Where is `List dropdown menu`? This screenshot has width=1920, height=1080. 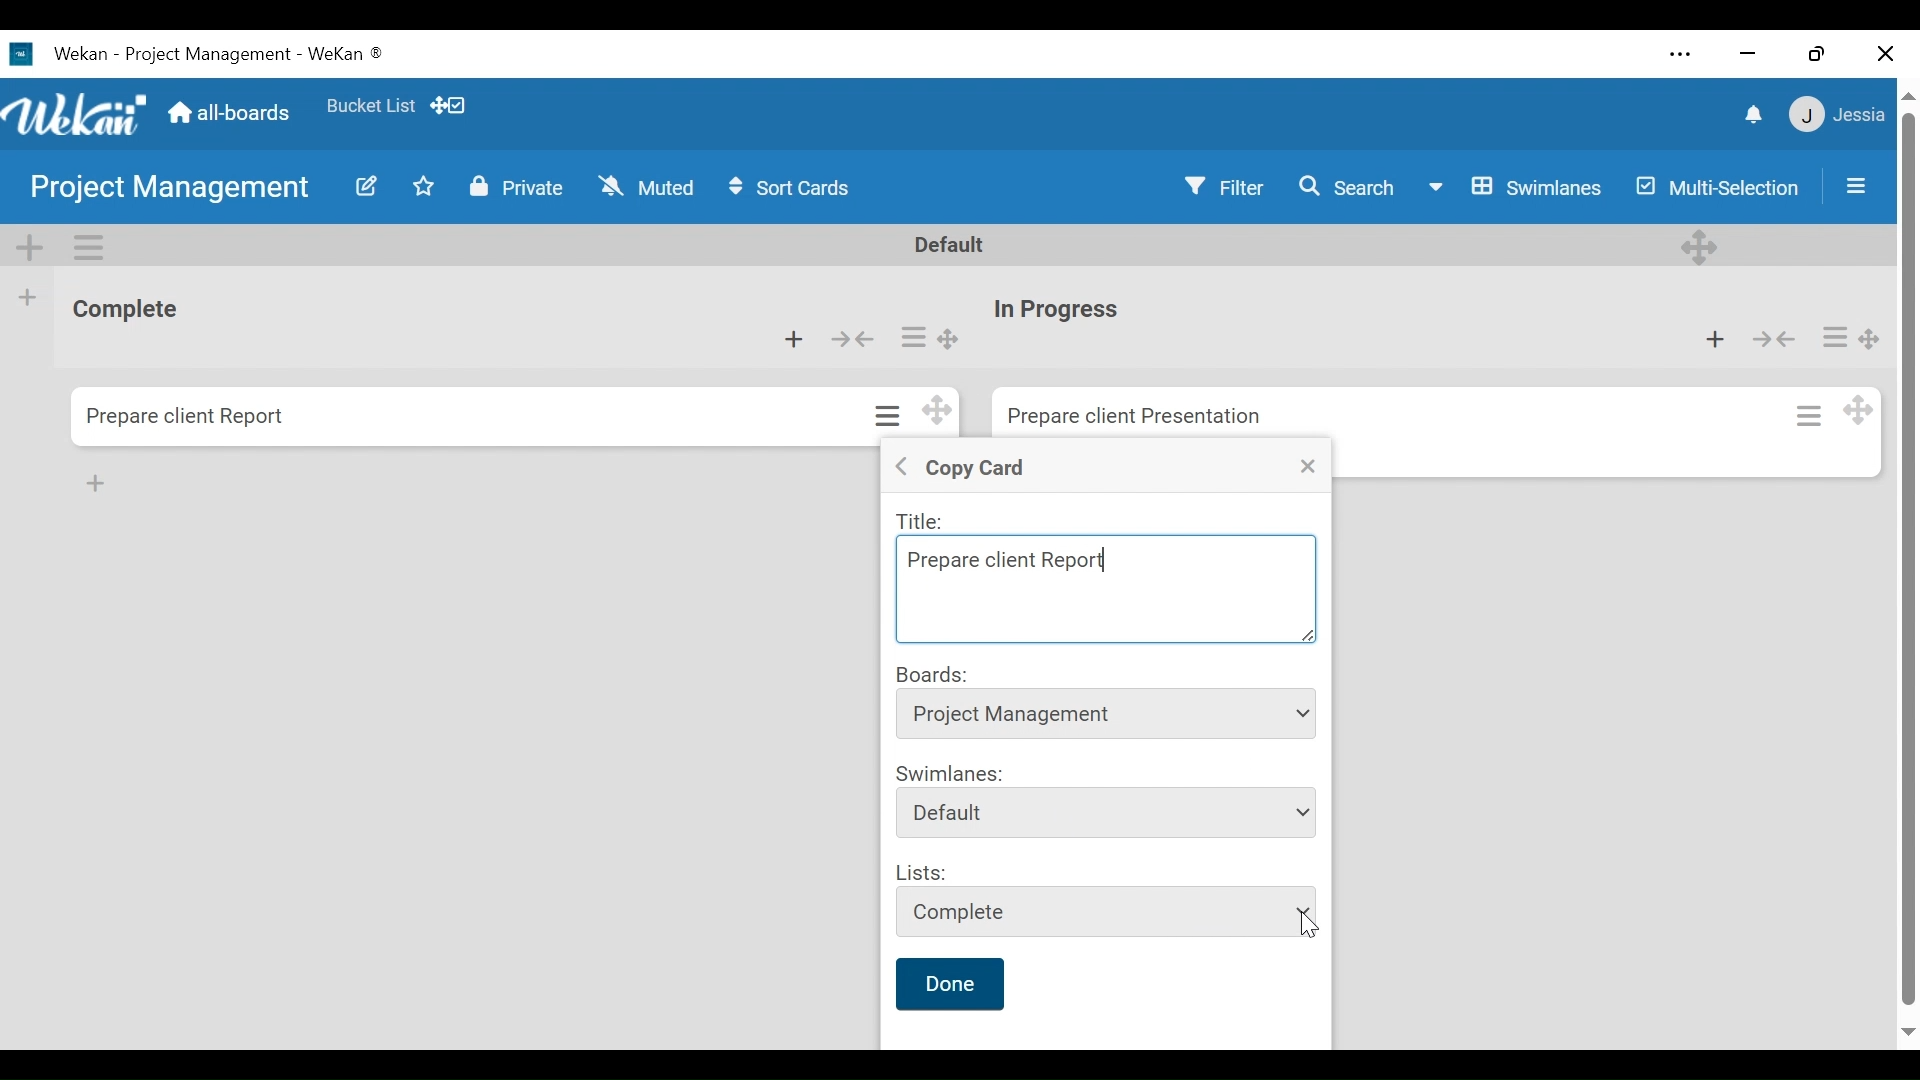
List dropdown menu is located at coordinates (1105, 911).